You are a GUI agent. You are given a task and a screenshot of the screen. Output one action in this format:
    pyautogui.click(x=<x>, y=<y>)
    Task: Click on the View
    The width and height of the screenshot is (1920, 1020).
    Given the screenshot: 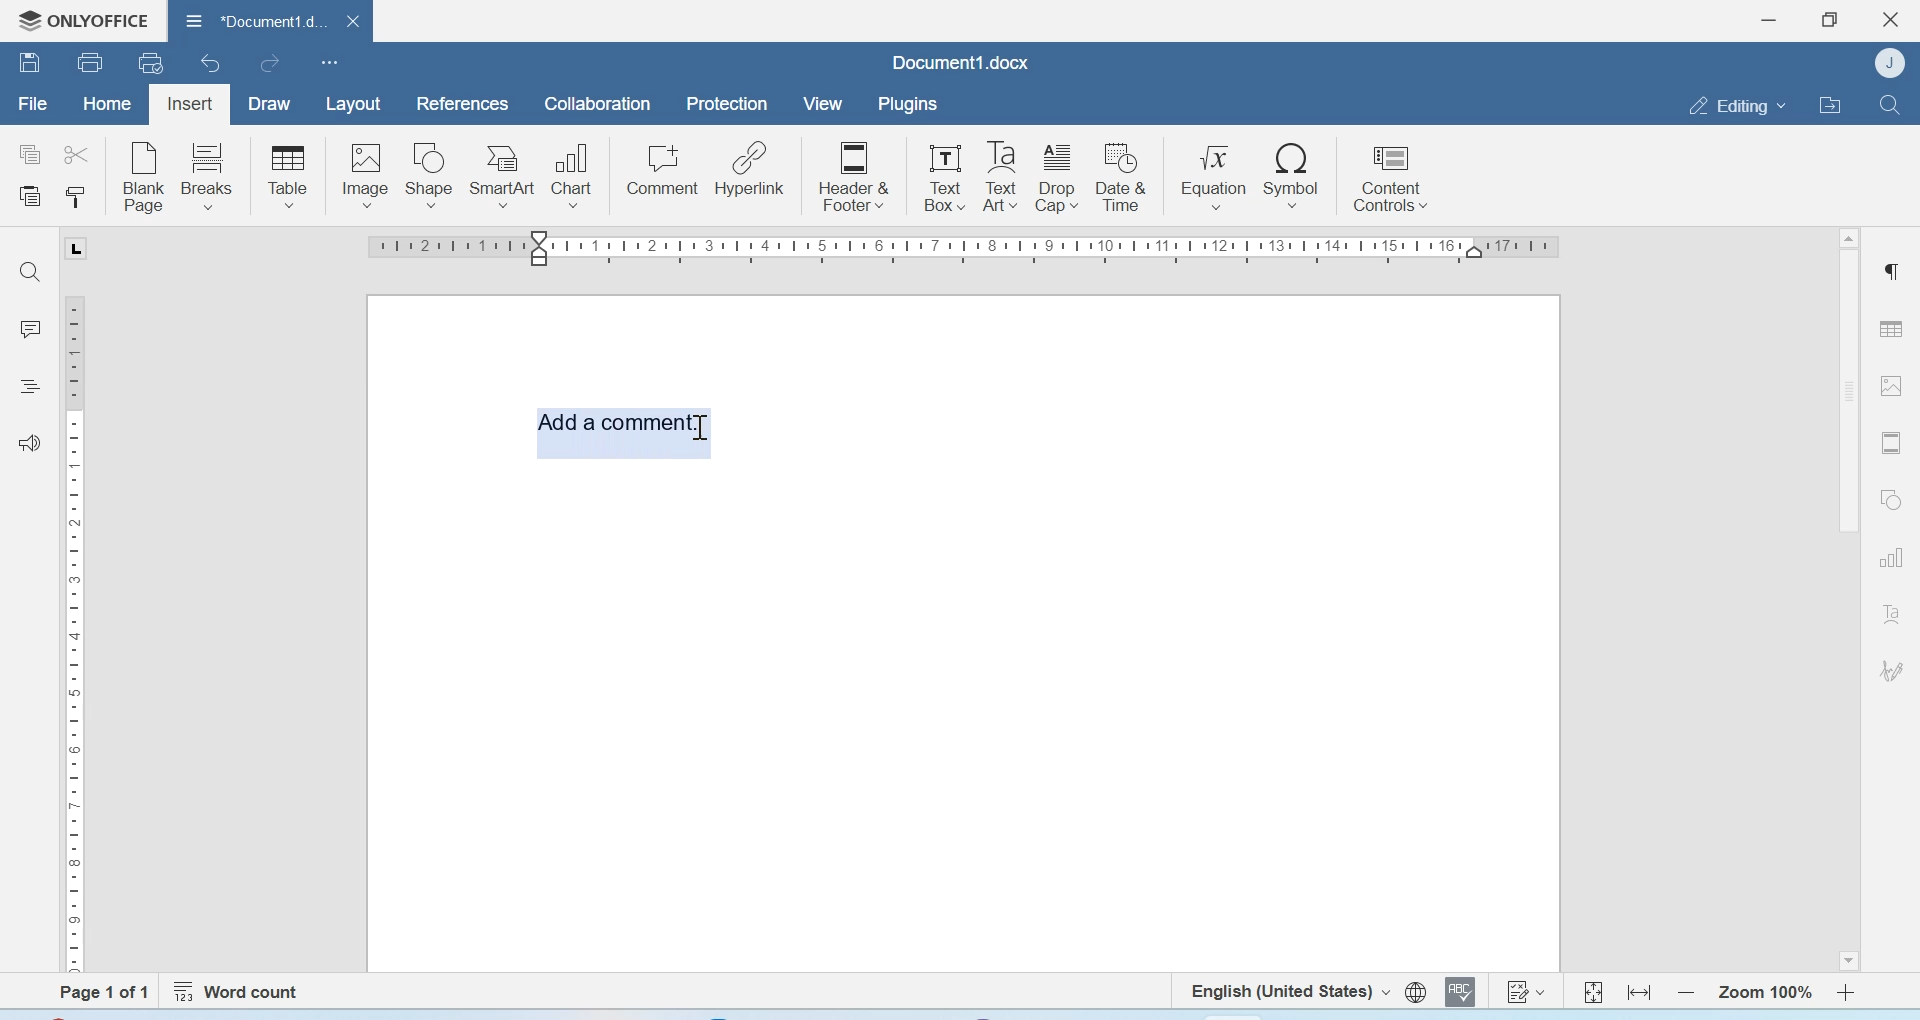 What is the action you would take?
    pyautogui.click(x=821, y=105)
    